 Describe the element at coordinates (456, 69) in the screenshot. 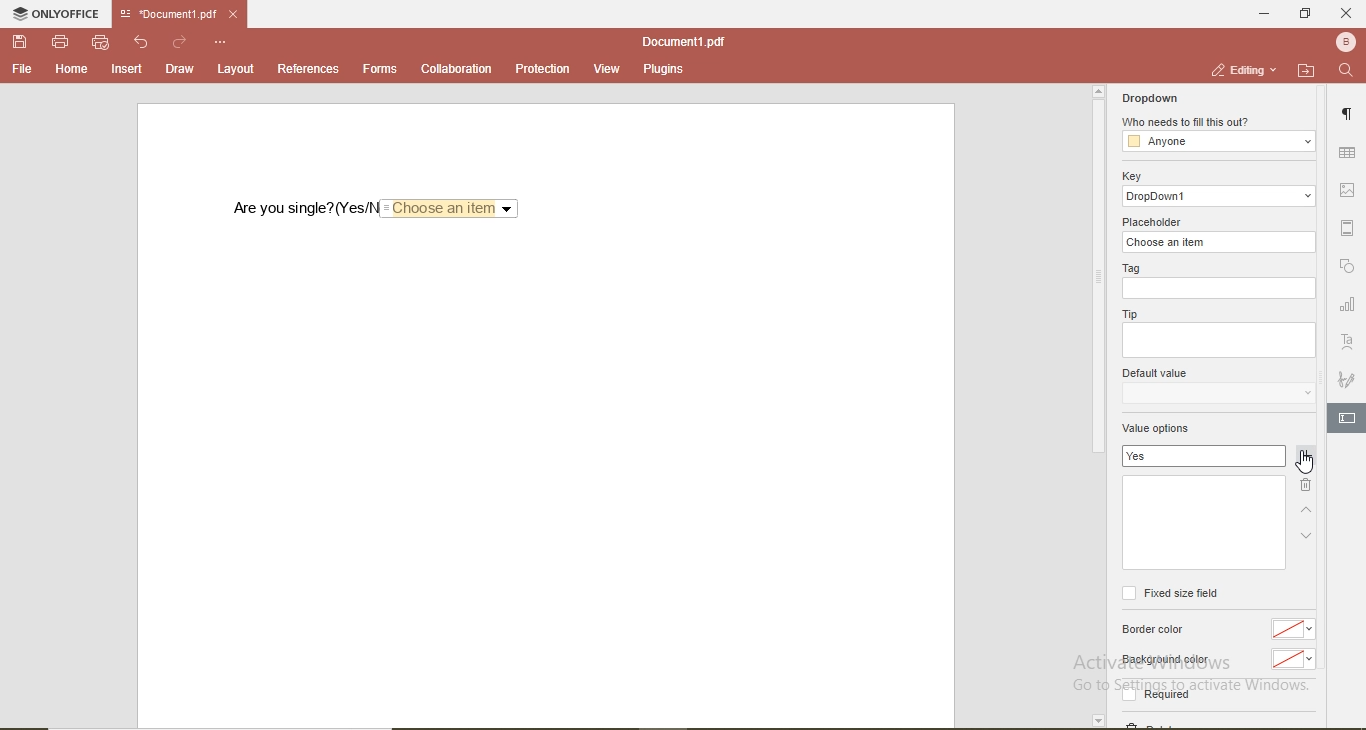

I see `collaboration` at that location.